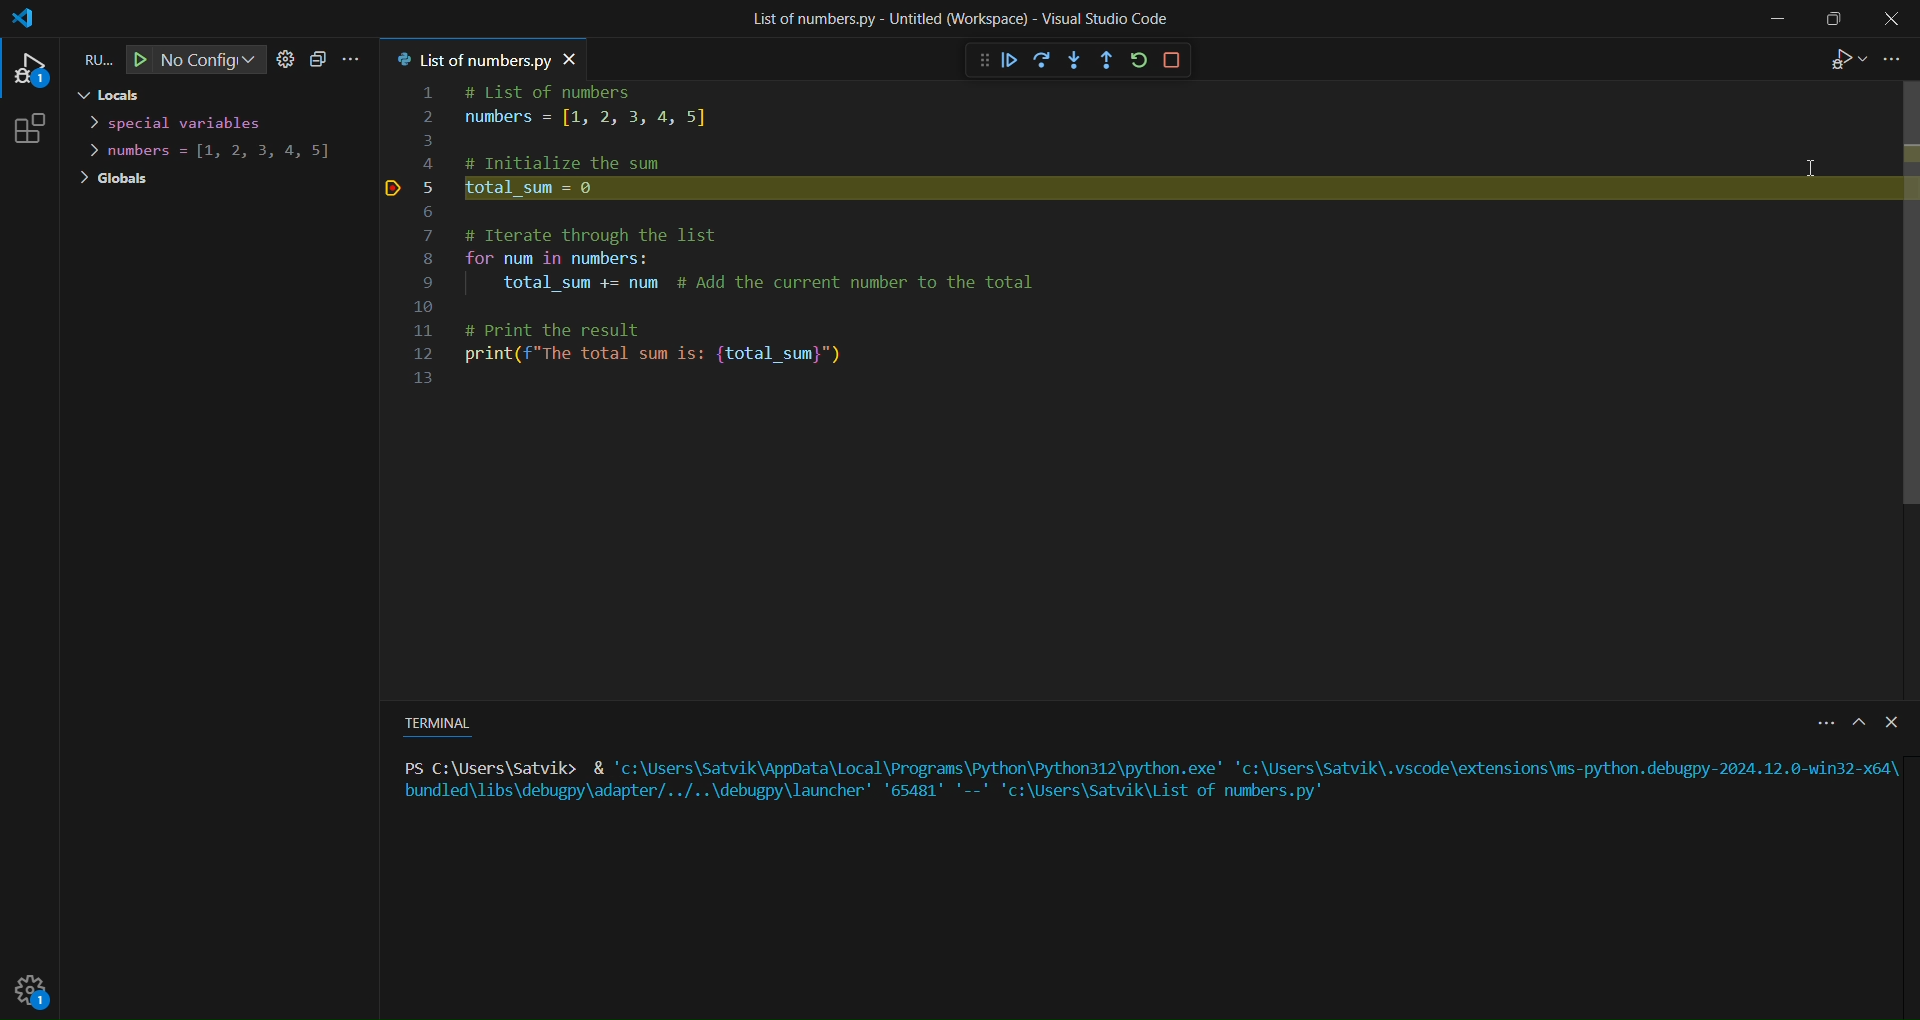 The image size is (1920, 1020). What do you see at coordinates (1146, 778) in the screenshot?
I see `instruction` at bounding box center [1146, 778].